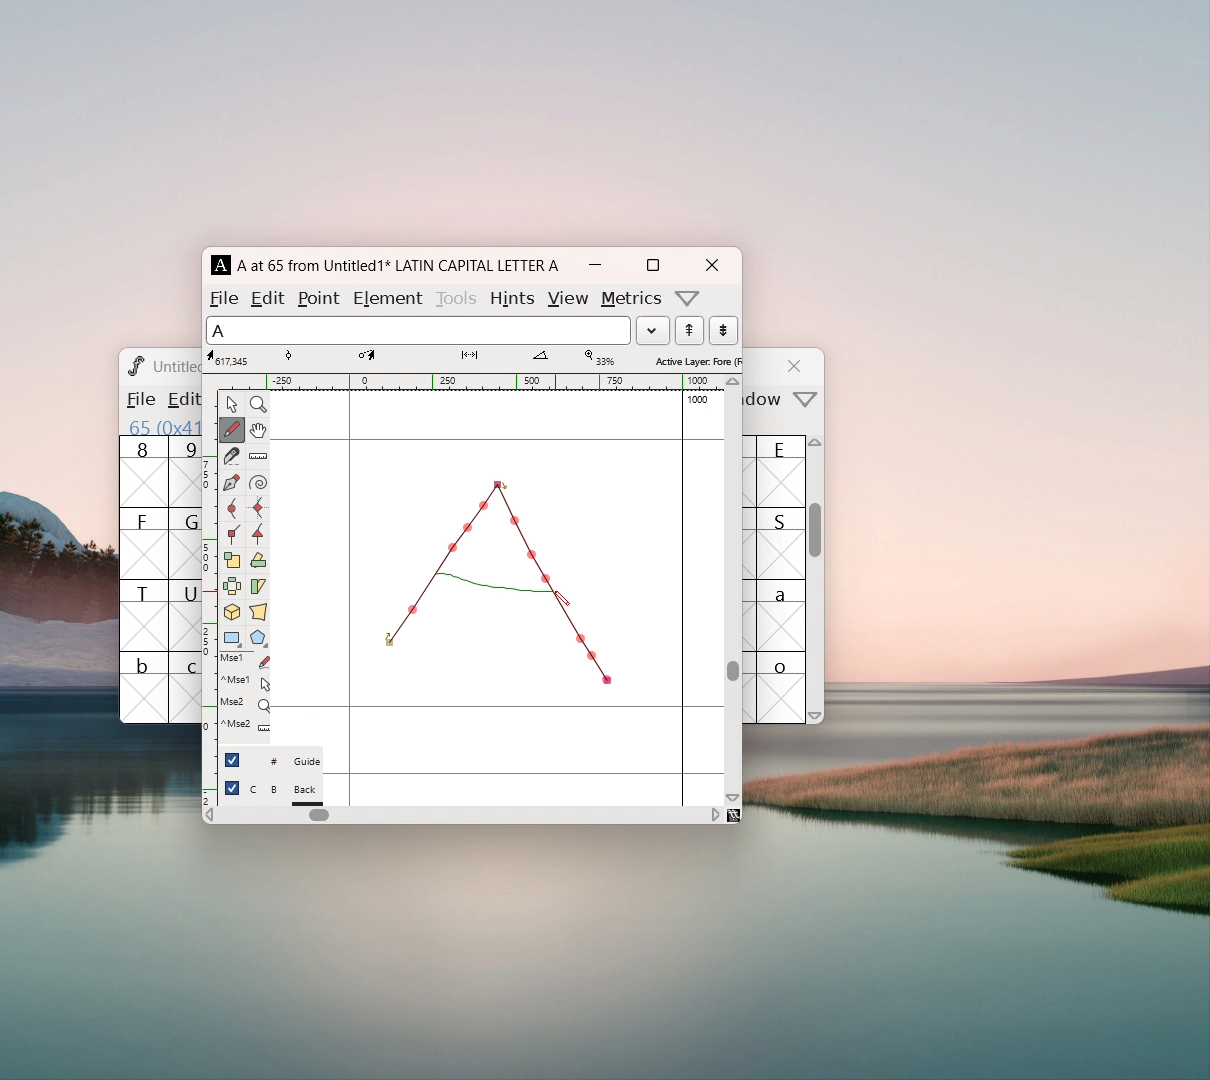 The image size is (1210, 1080). I want to click on checkbox, so click(232, 788).